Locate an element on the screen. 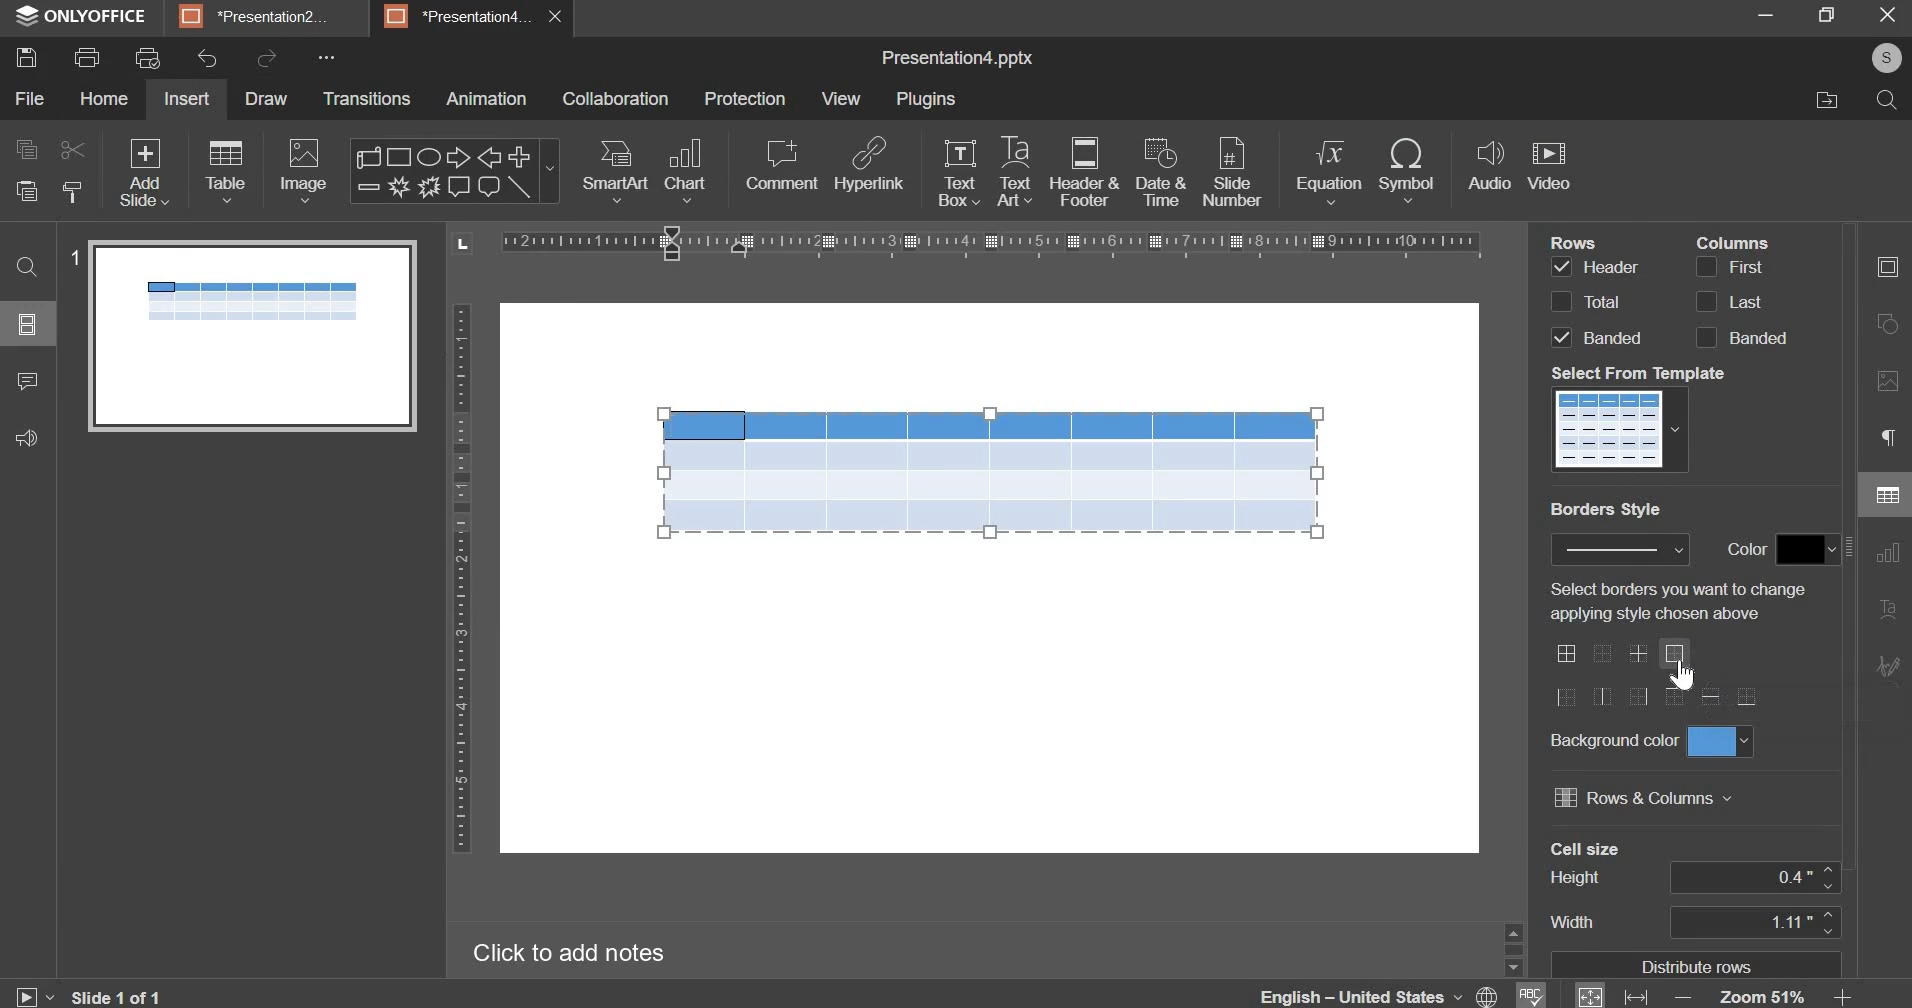 This screenshot has height=1008, width=1912. columns banded is located at coordinates (1748, 335).